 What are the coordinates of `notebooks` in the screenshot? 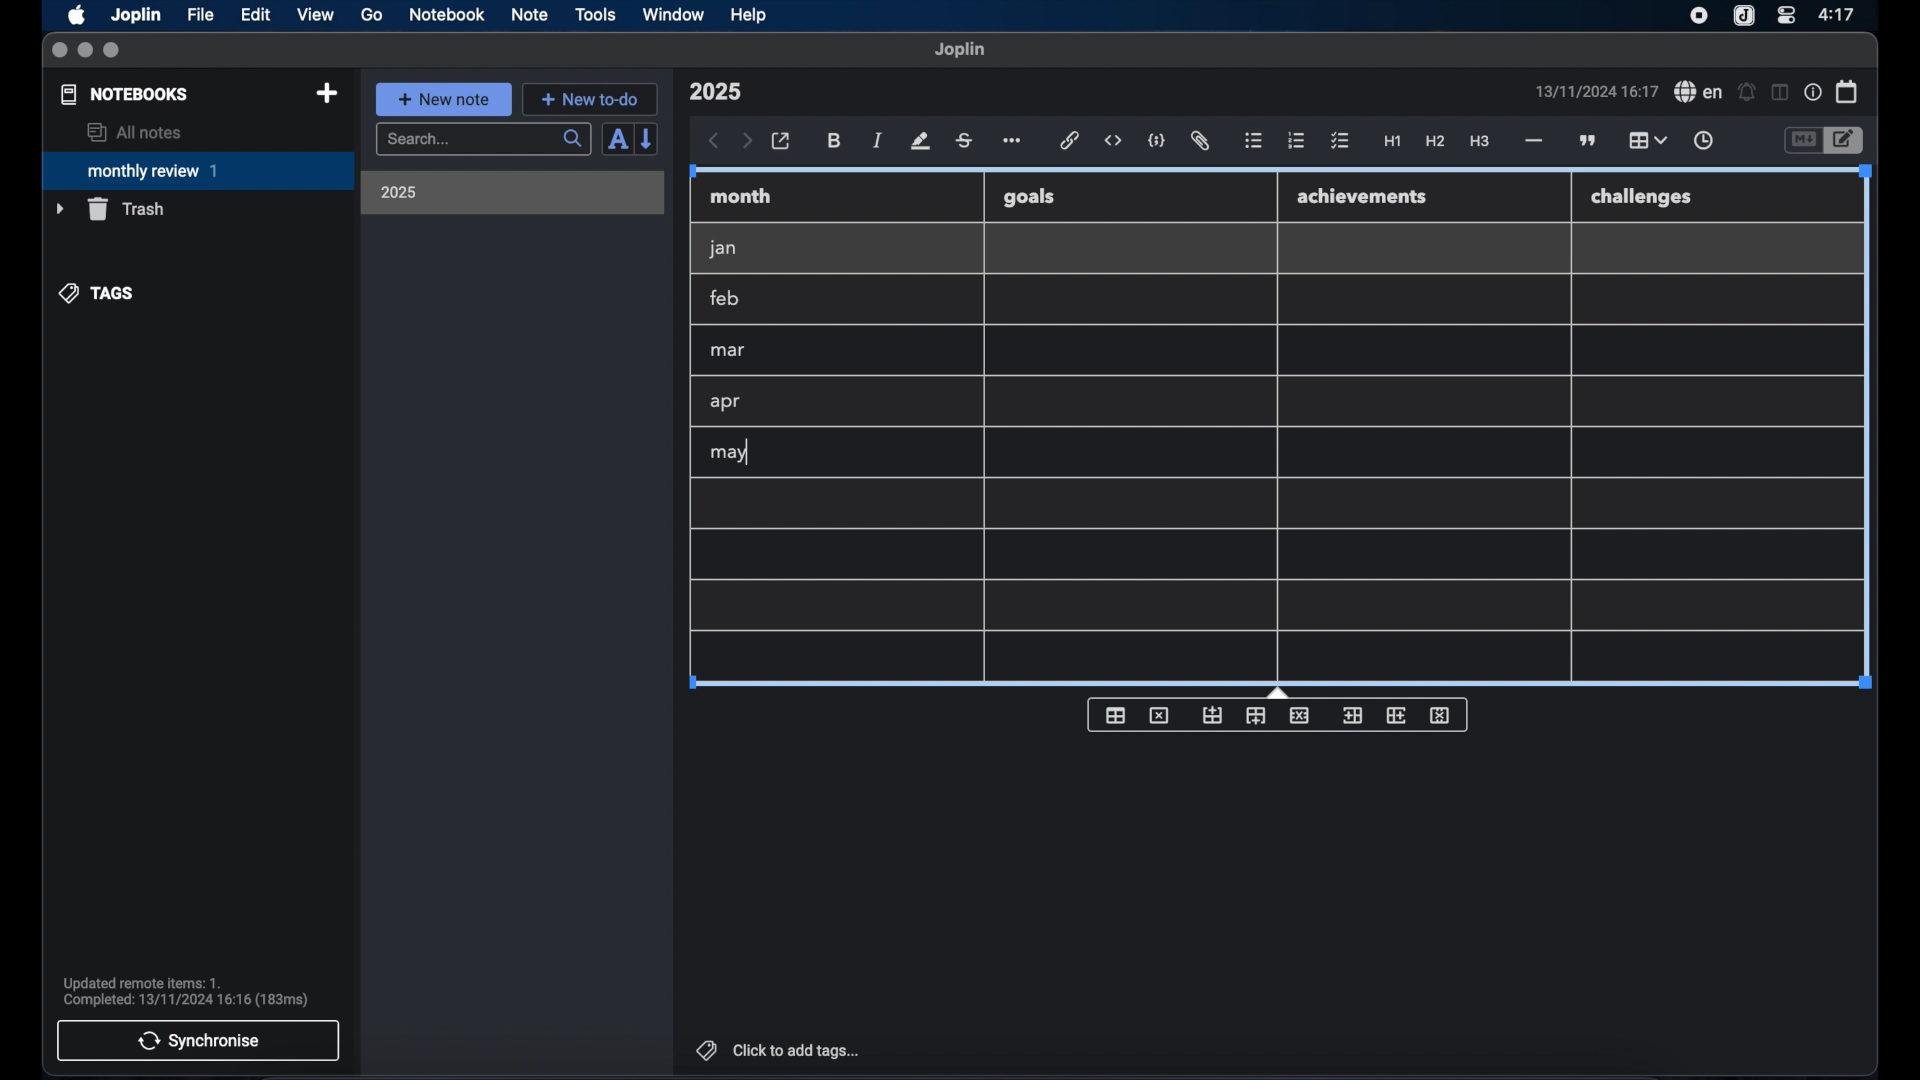 It's located at (125, 94).